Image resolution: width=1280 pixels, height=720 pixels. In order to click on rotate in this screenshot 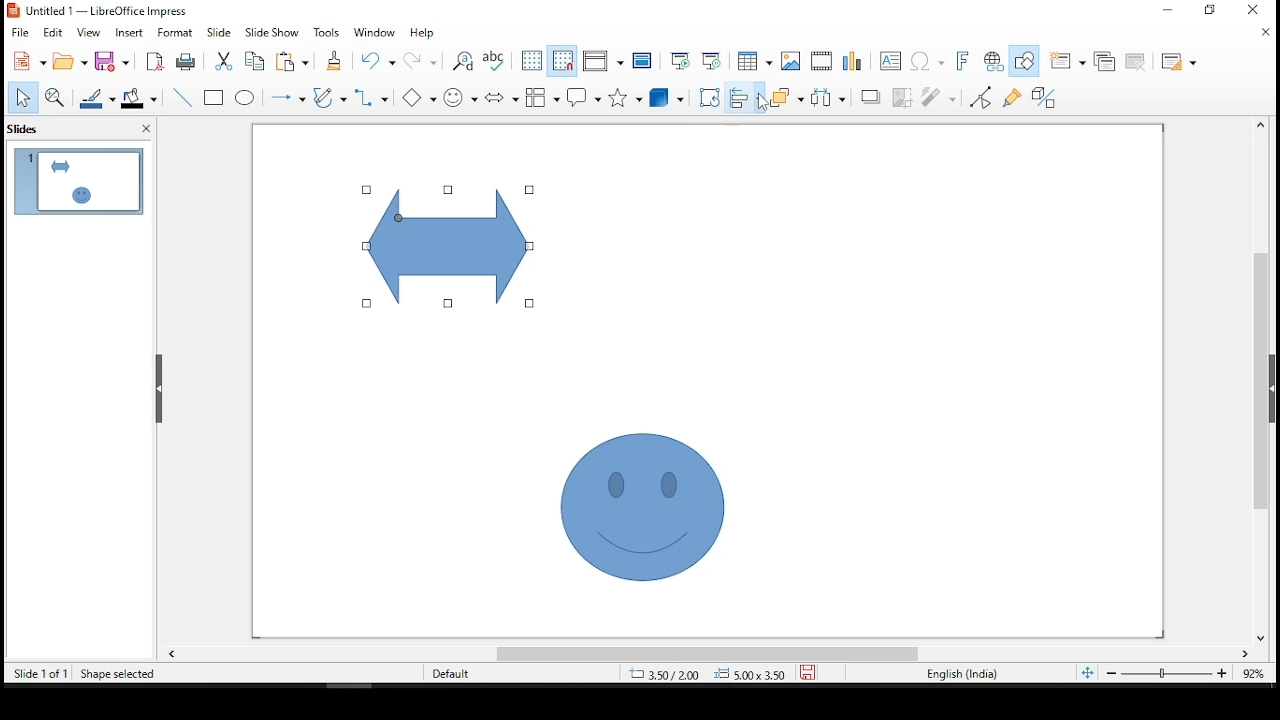, I will do `click(711, 97)`.